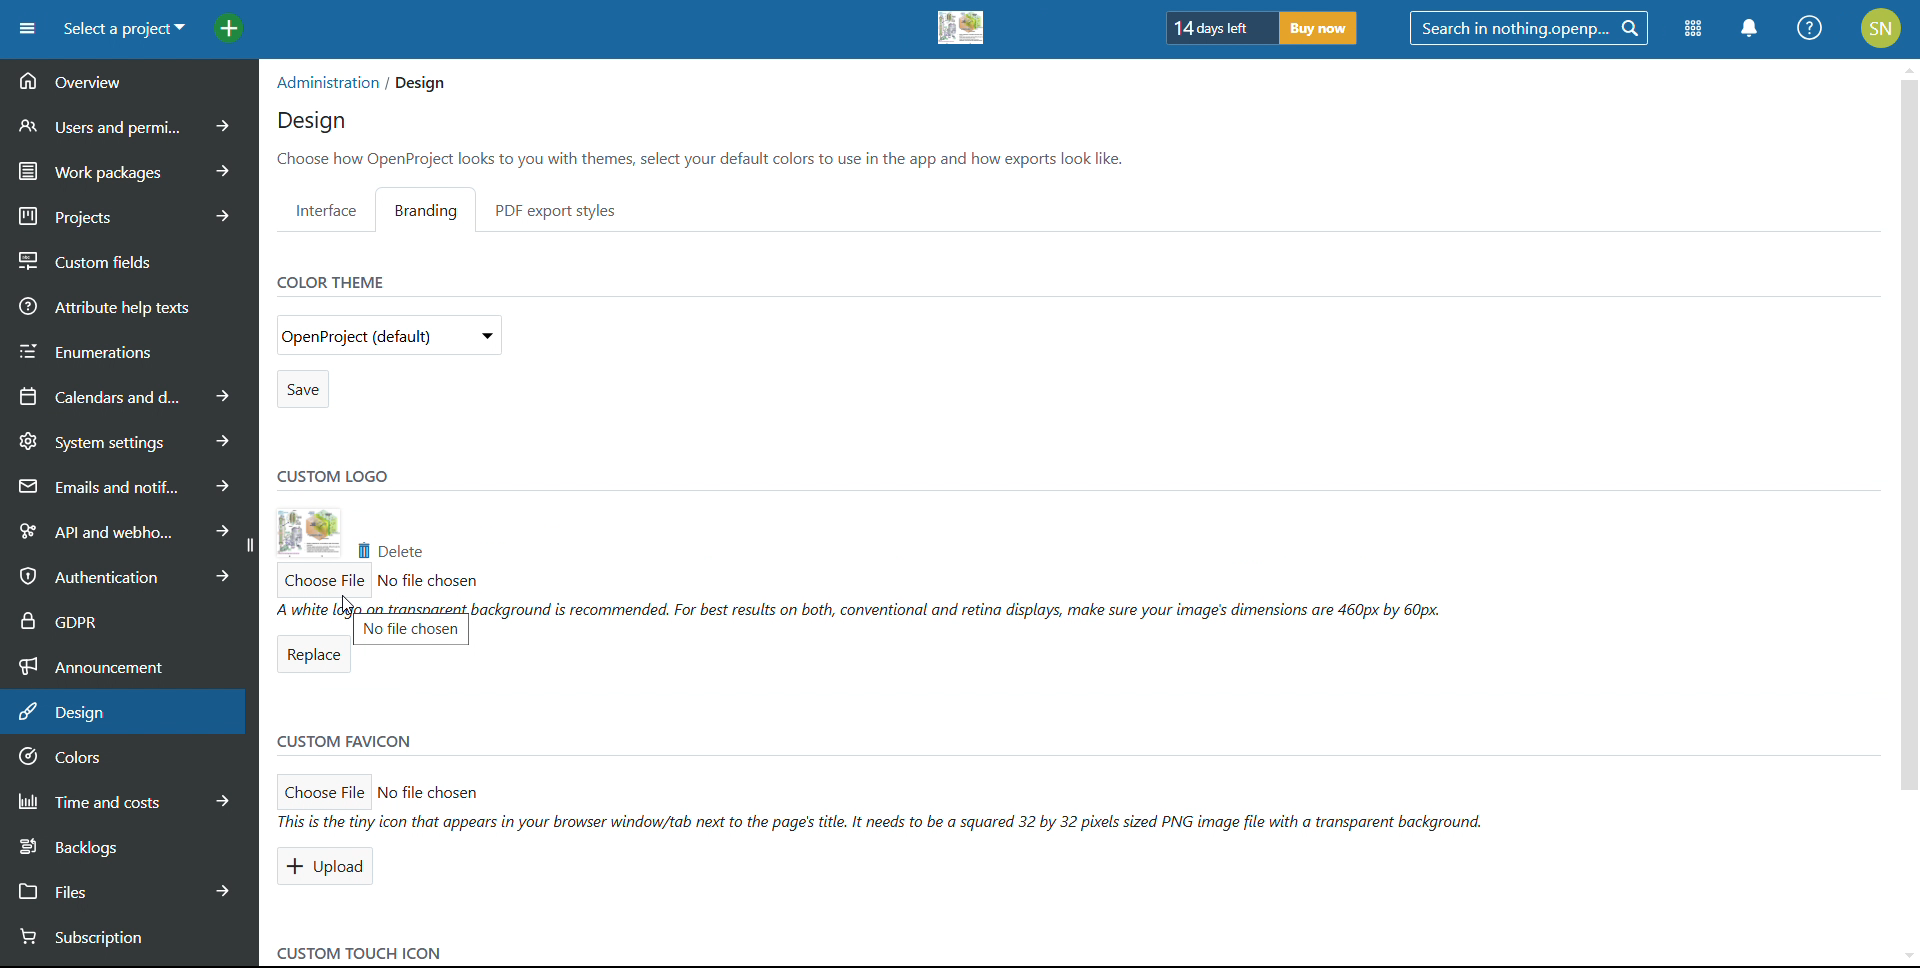 The height and width of the screenshot is (968, 1920). Describe the element at coordinates (27, 29) in the screenshot. I see `open sidebar menu` at that location.